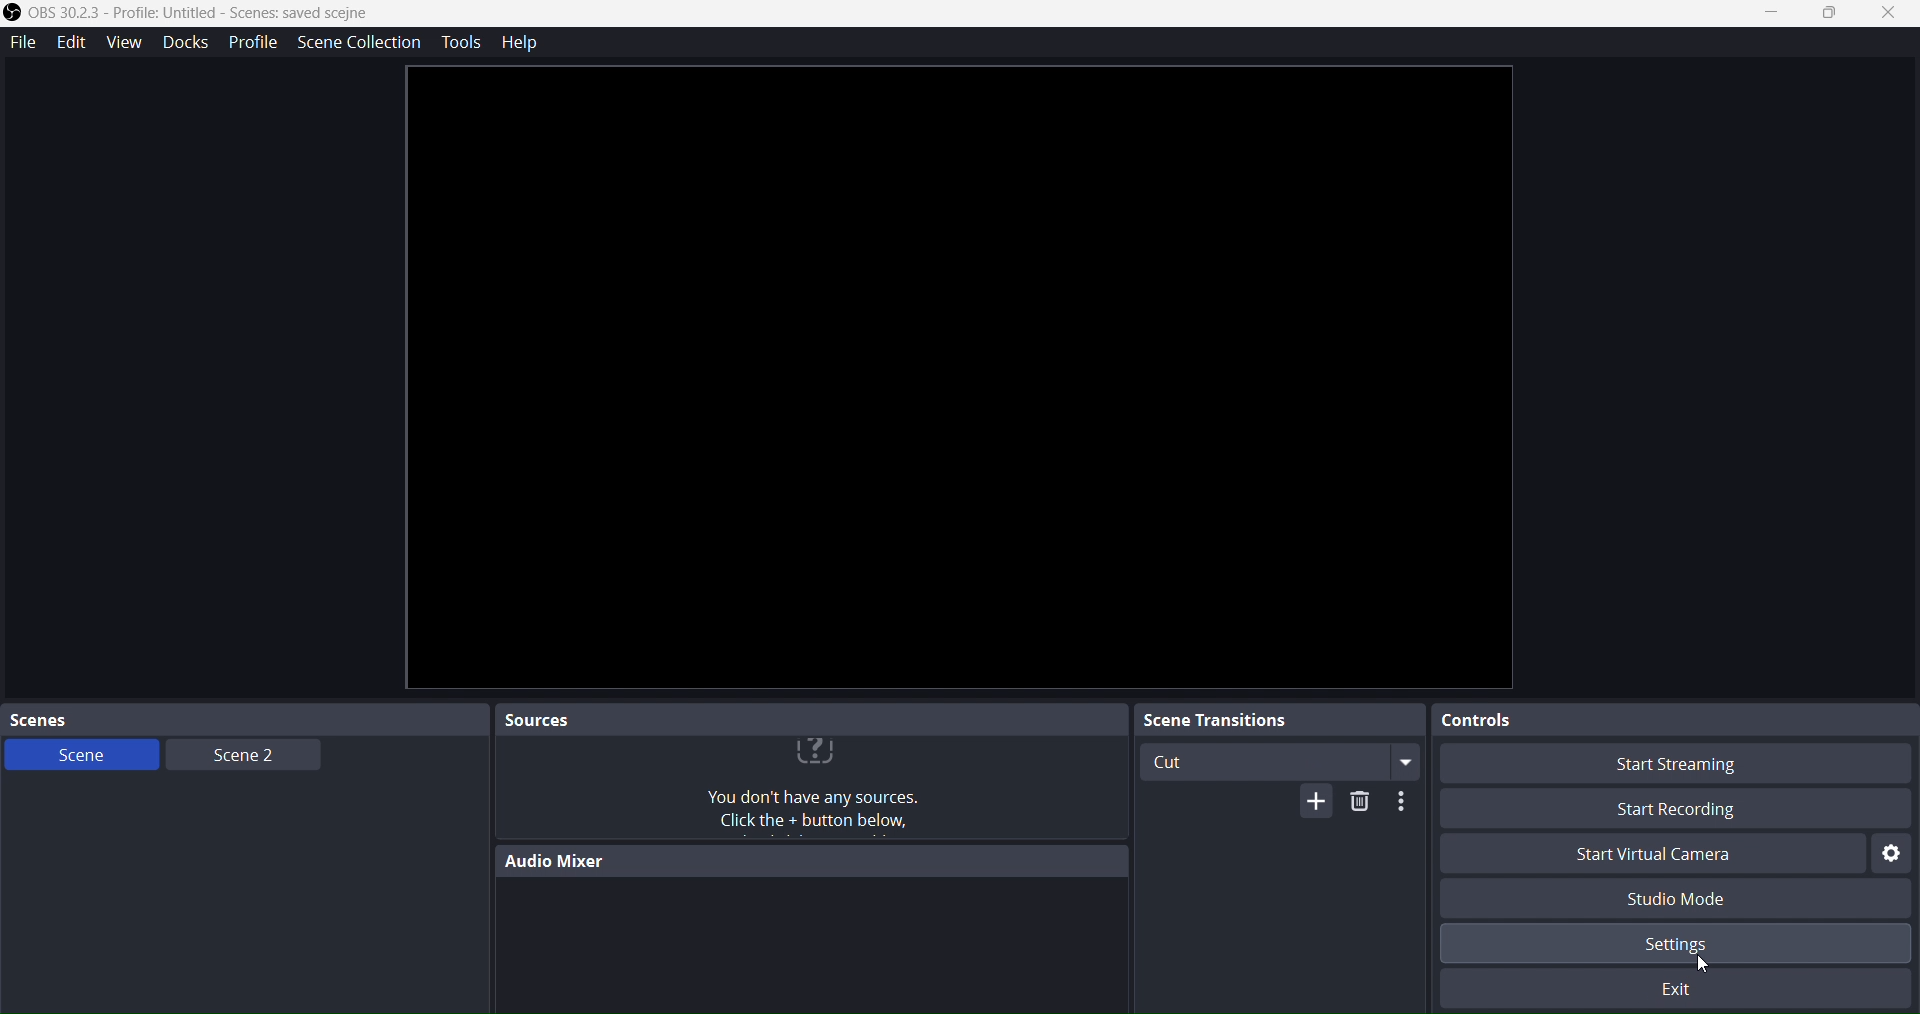 Image resolution: width=1920 pixels, height=1014 pixels. What do you see at coordinates (804, 787) in the screenshot?
I see `You dont have any sources` at bounding box center [804, 787].